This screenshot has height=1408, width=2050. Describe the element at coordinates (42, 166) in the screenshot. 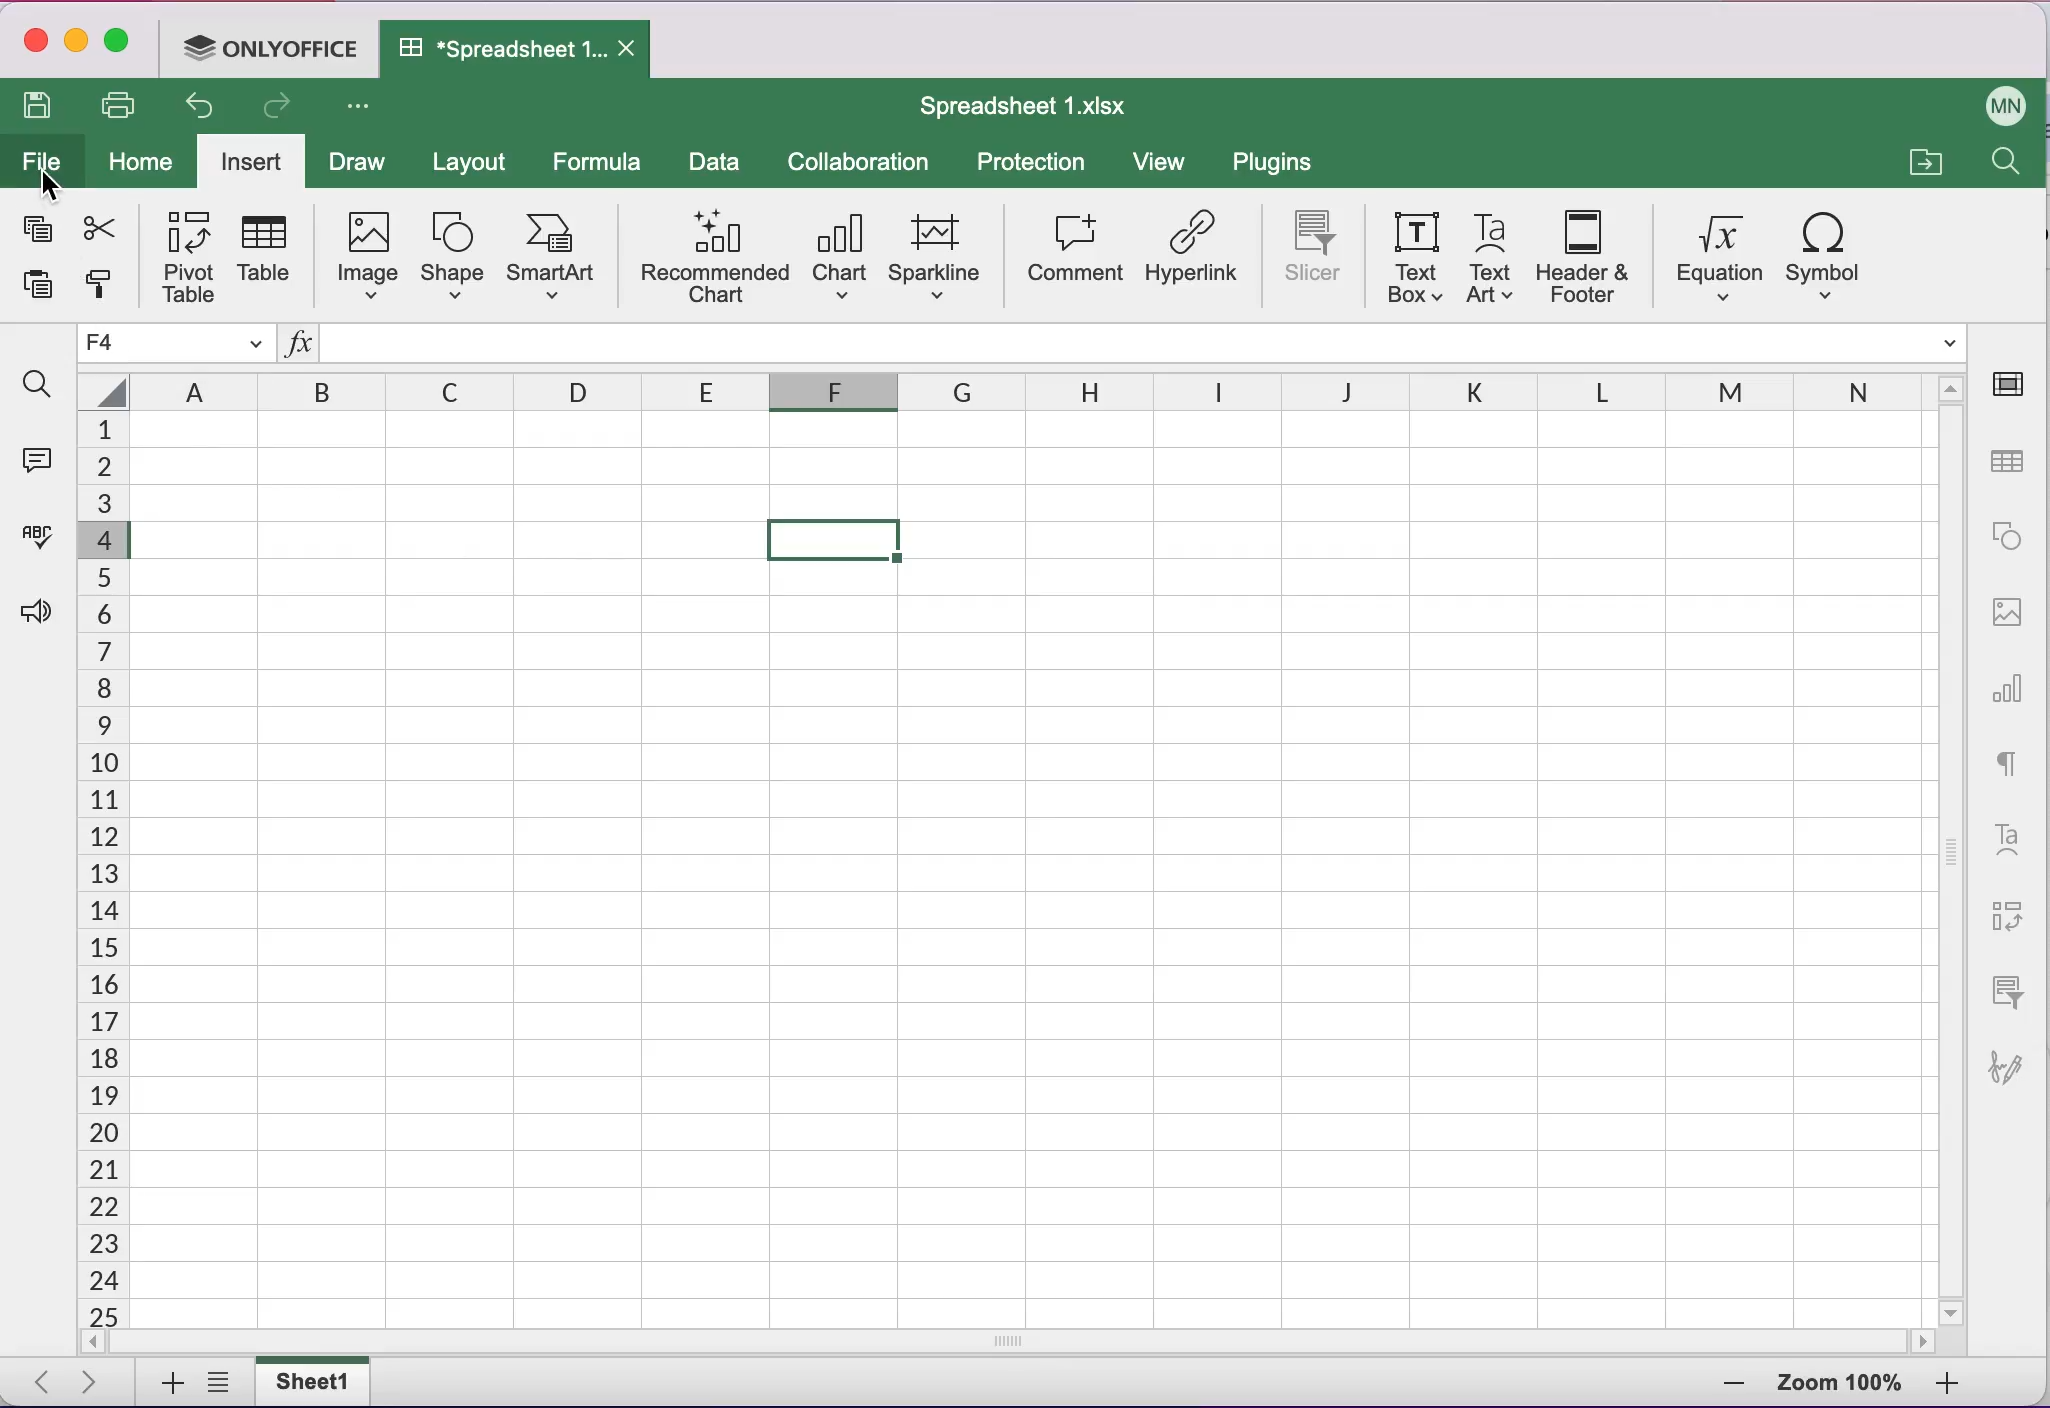

I see `file` at that location.